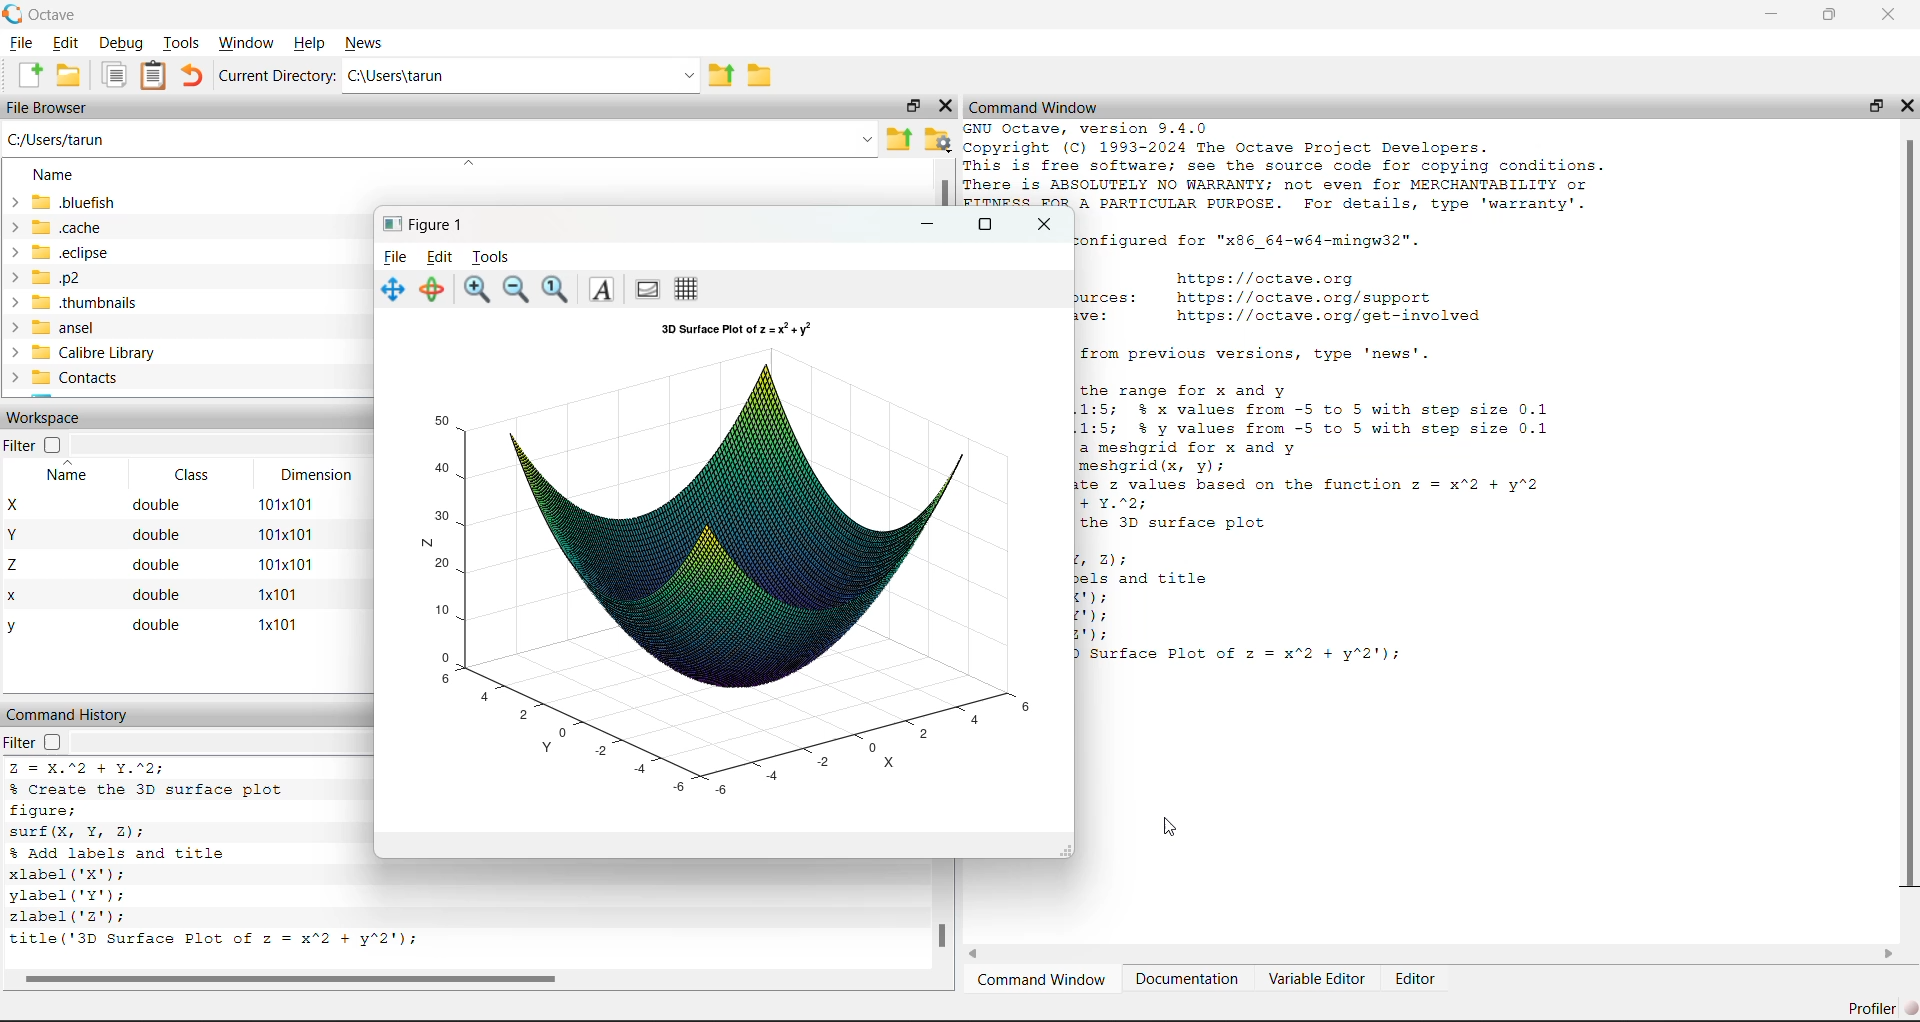  Describe the element at coordinates (73, 304) in the screenshot. I see `thumbnails` at that location.